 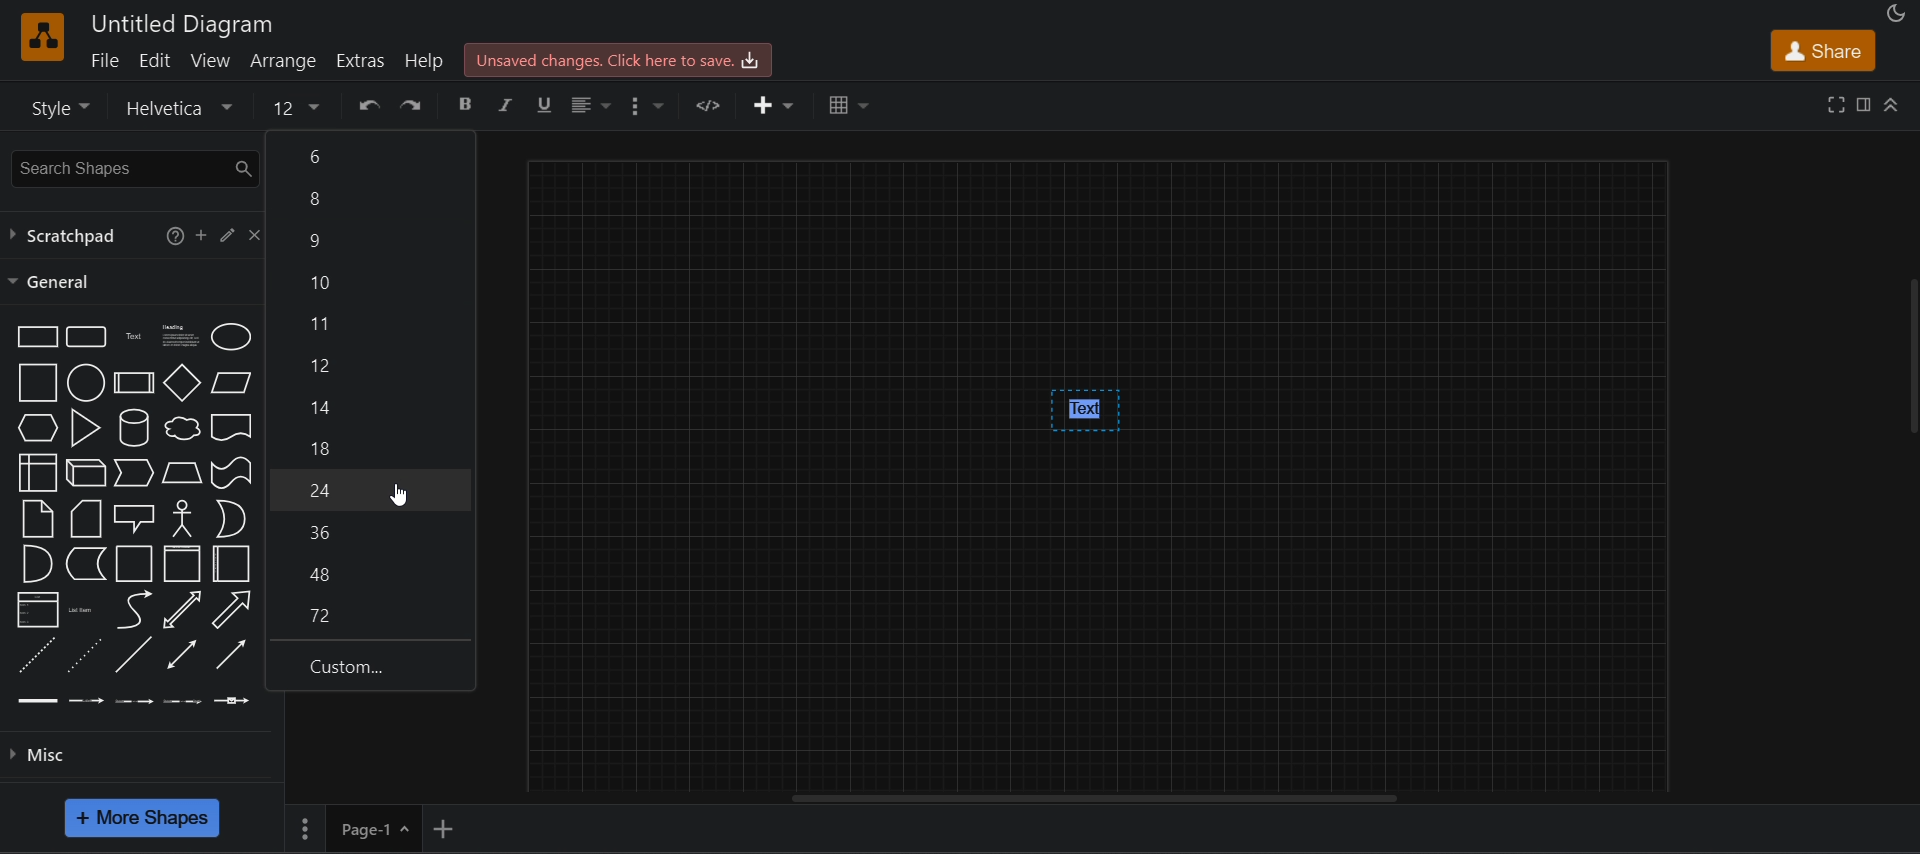 I want to click on view, so click(x=211, y=60).